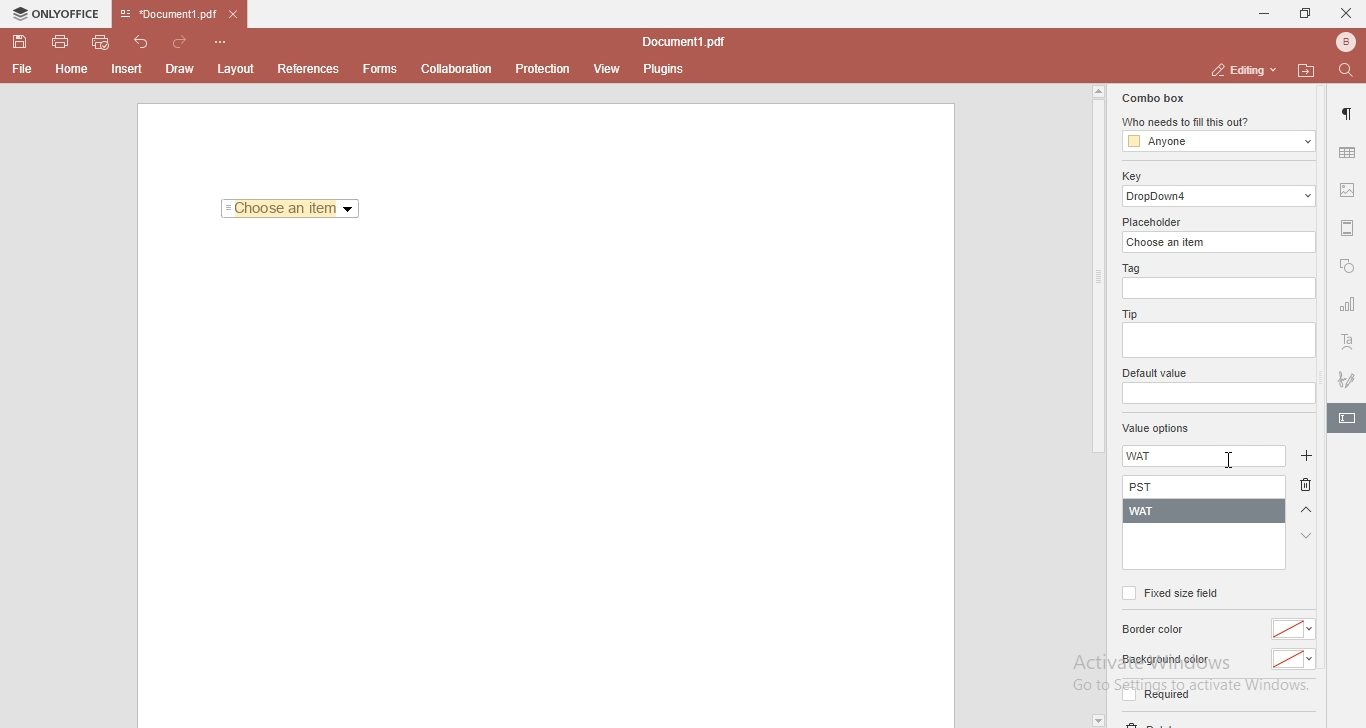 The height and width of the screenshot is (728, 1366). I want to click on tip, so click(1127, 313).